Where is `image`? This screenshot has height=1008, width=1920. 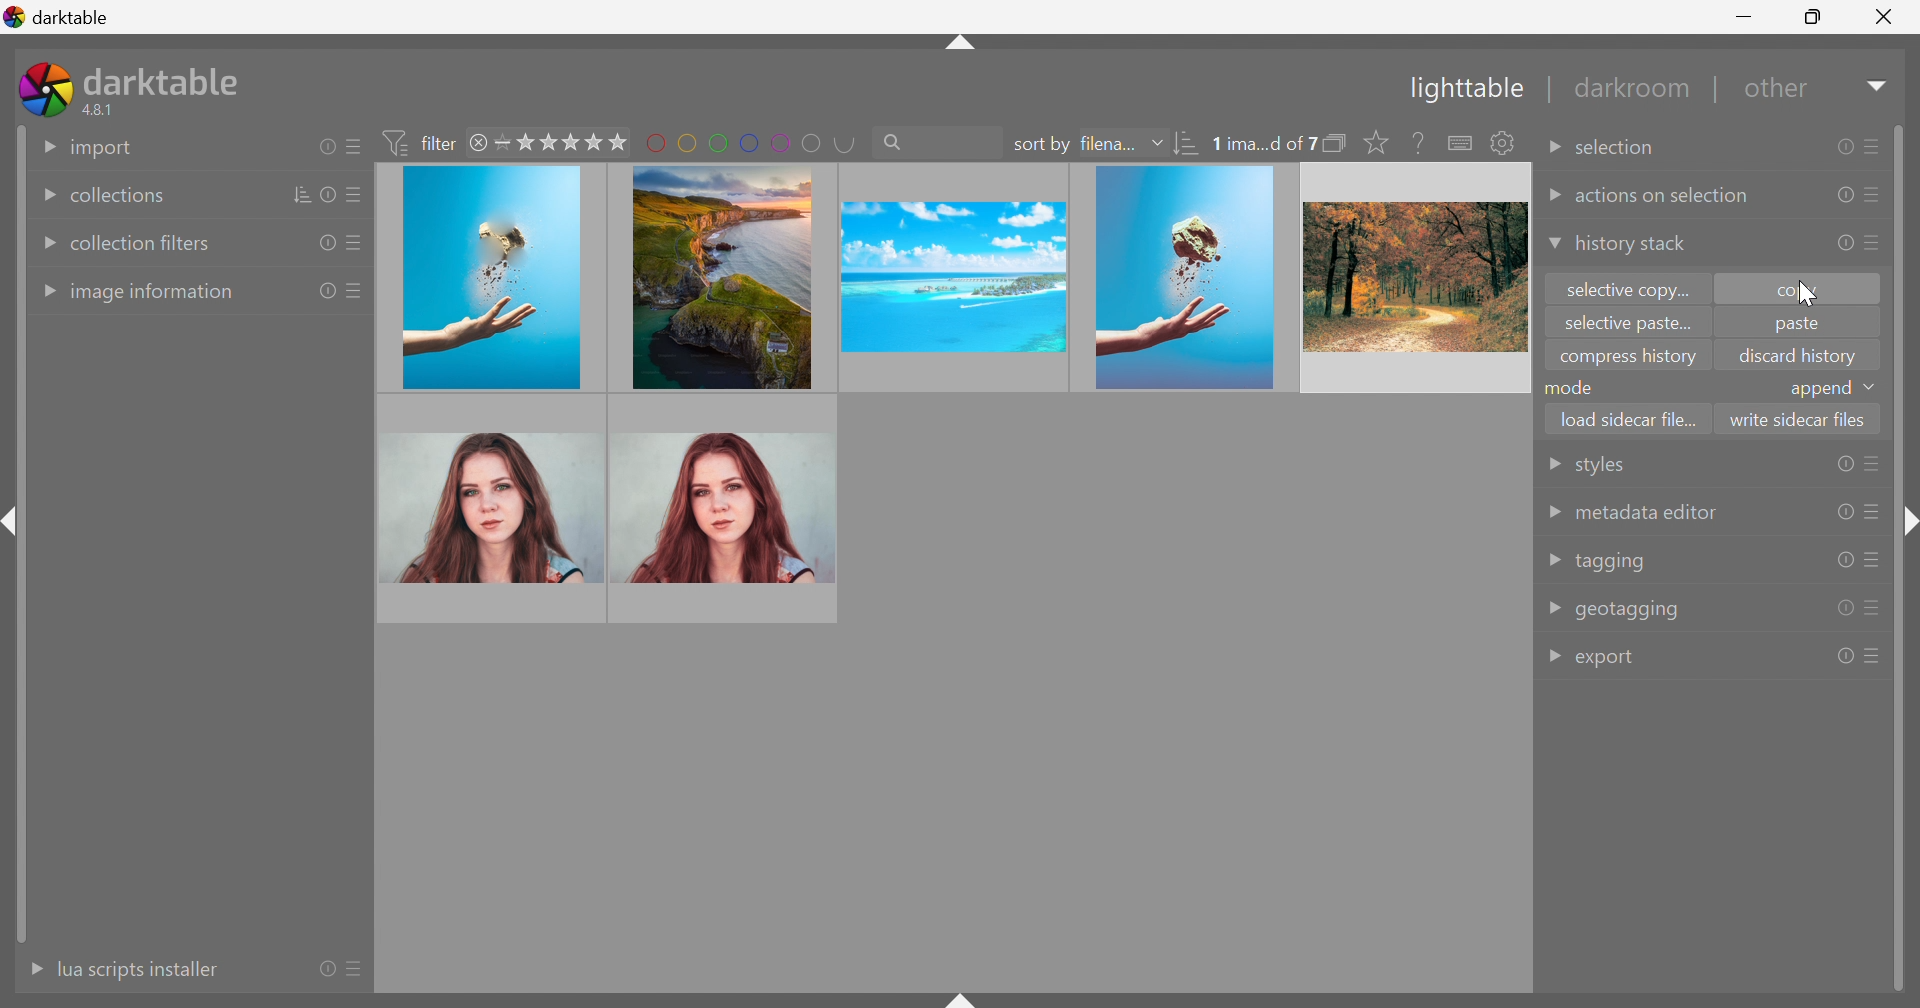
image is located at coordinates (1413, 277).